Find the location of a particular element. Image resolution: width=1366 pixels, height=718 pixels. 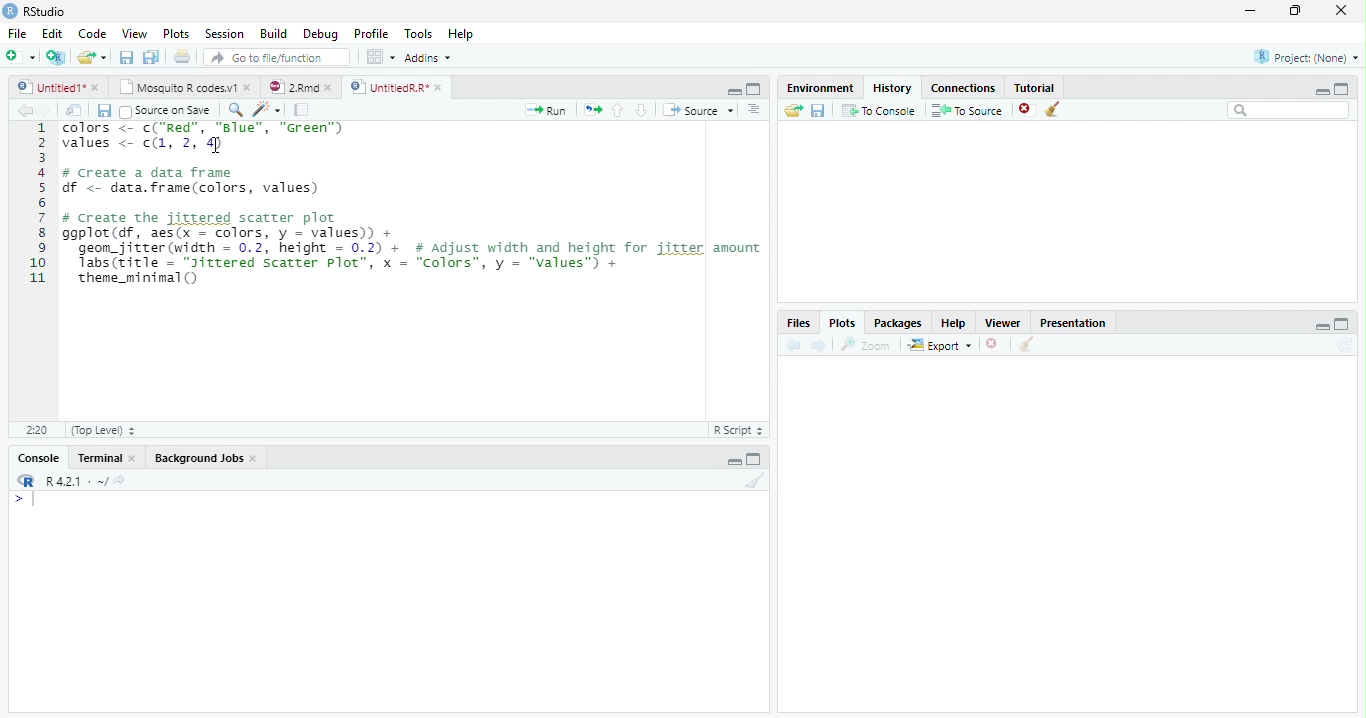

Minimize is located at coordinates (1321, 91).